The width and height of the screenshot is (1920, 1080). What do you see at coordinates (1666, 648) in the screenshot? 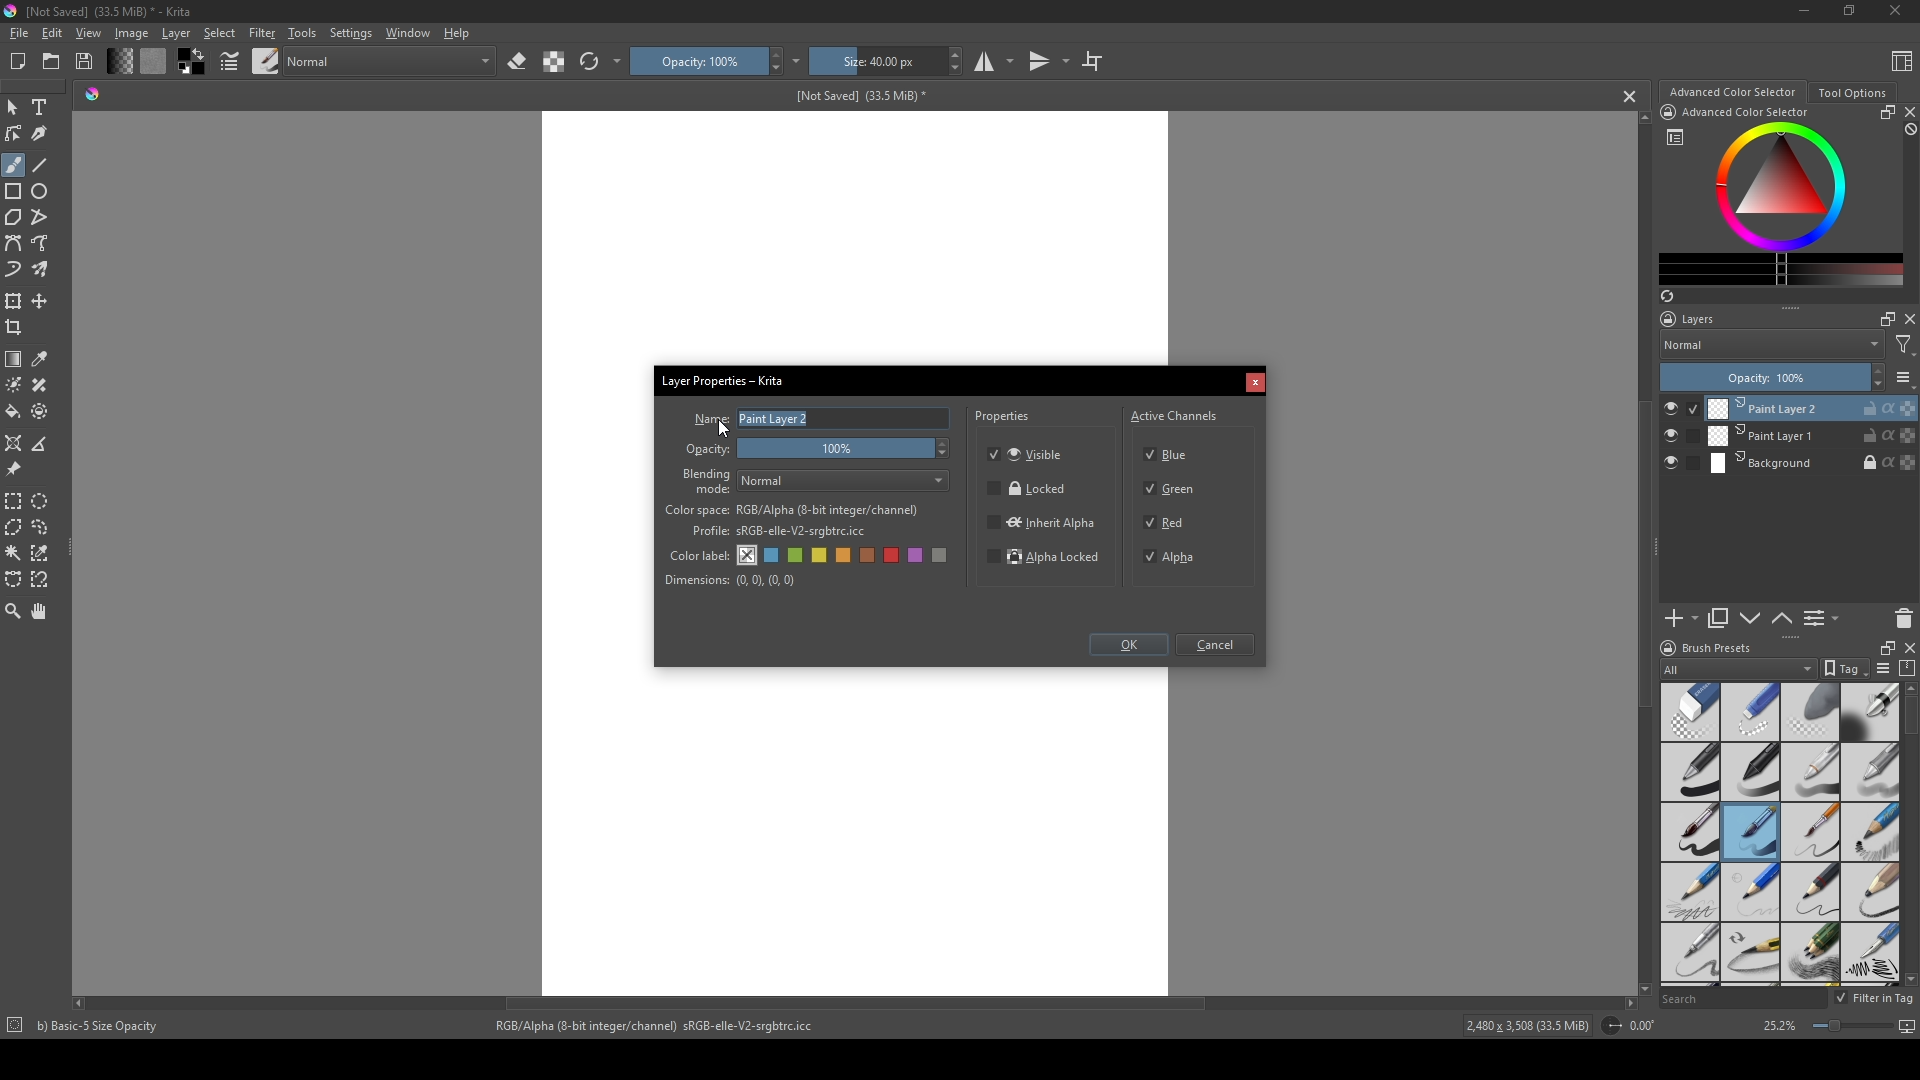
I see `logo` at bounding box center [1666, 648].